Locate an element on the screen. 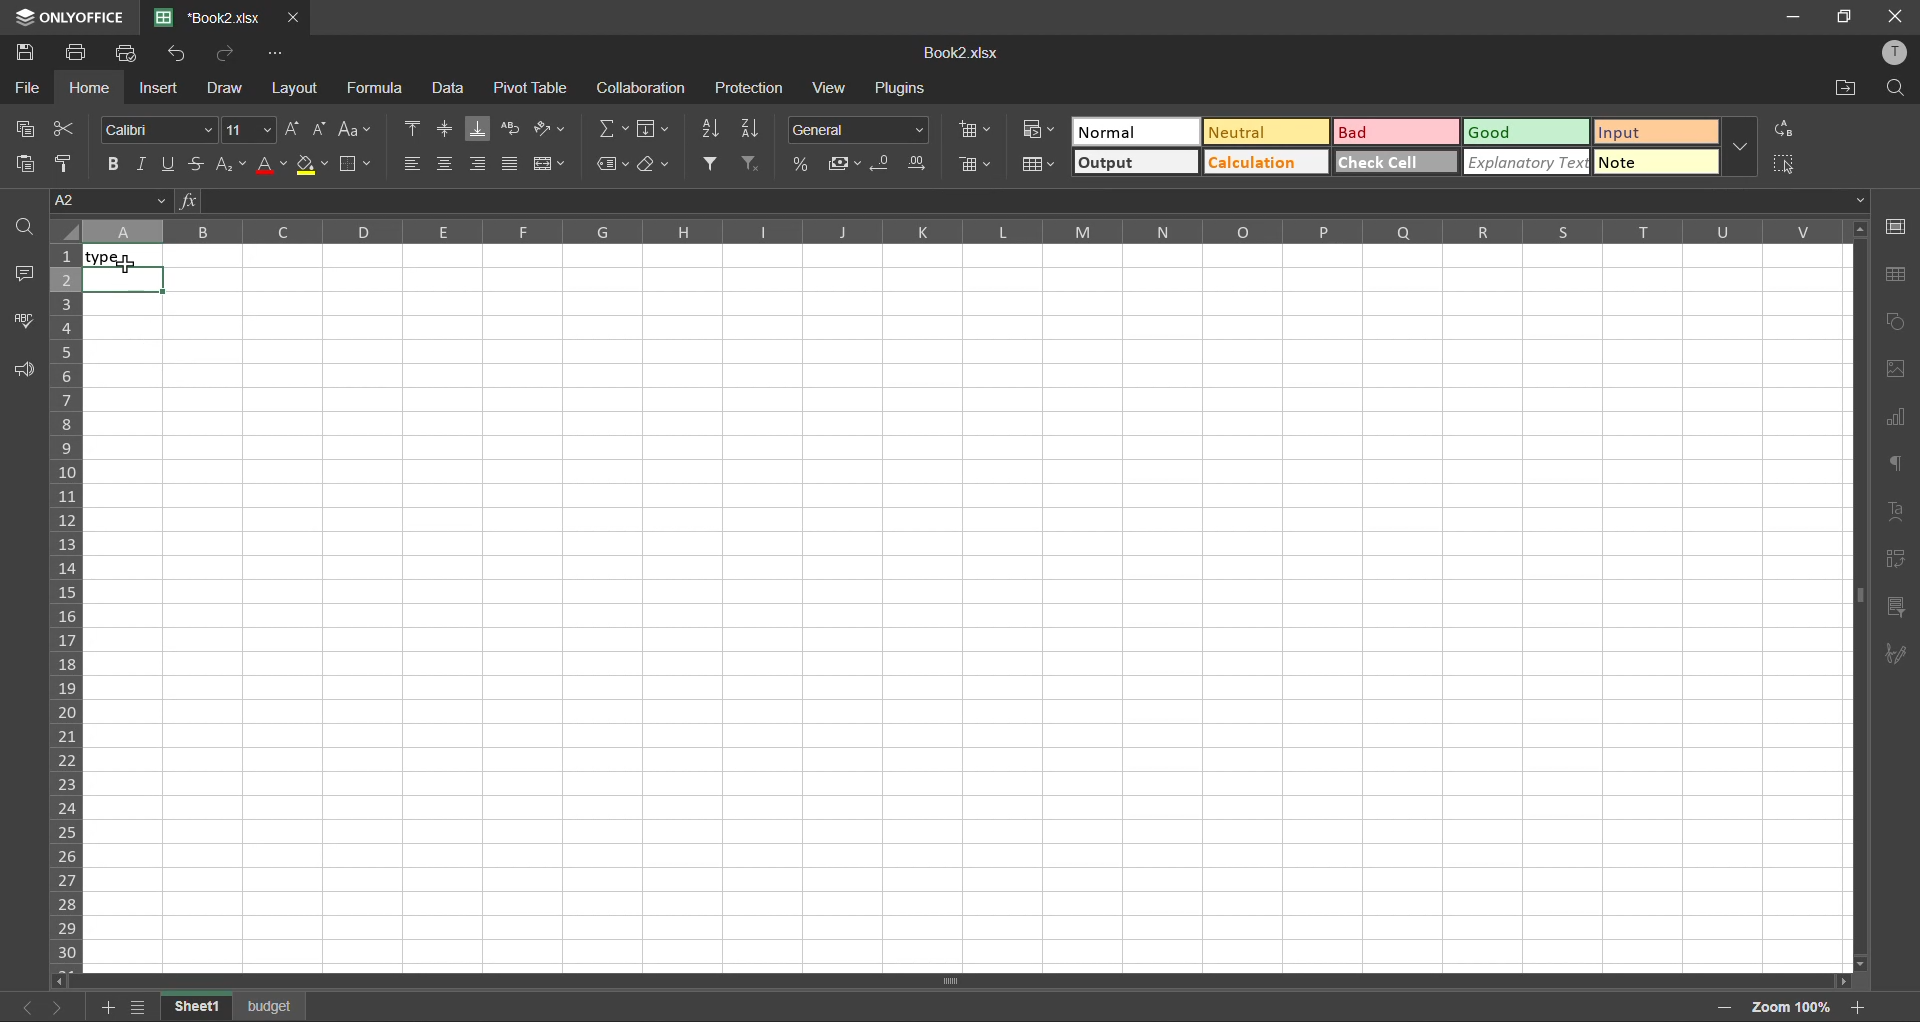  formula is located at coordinates (377, 87).